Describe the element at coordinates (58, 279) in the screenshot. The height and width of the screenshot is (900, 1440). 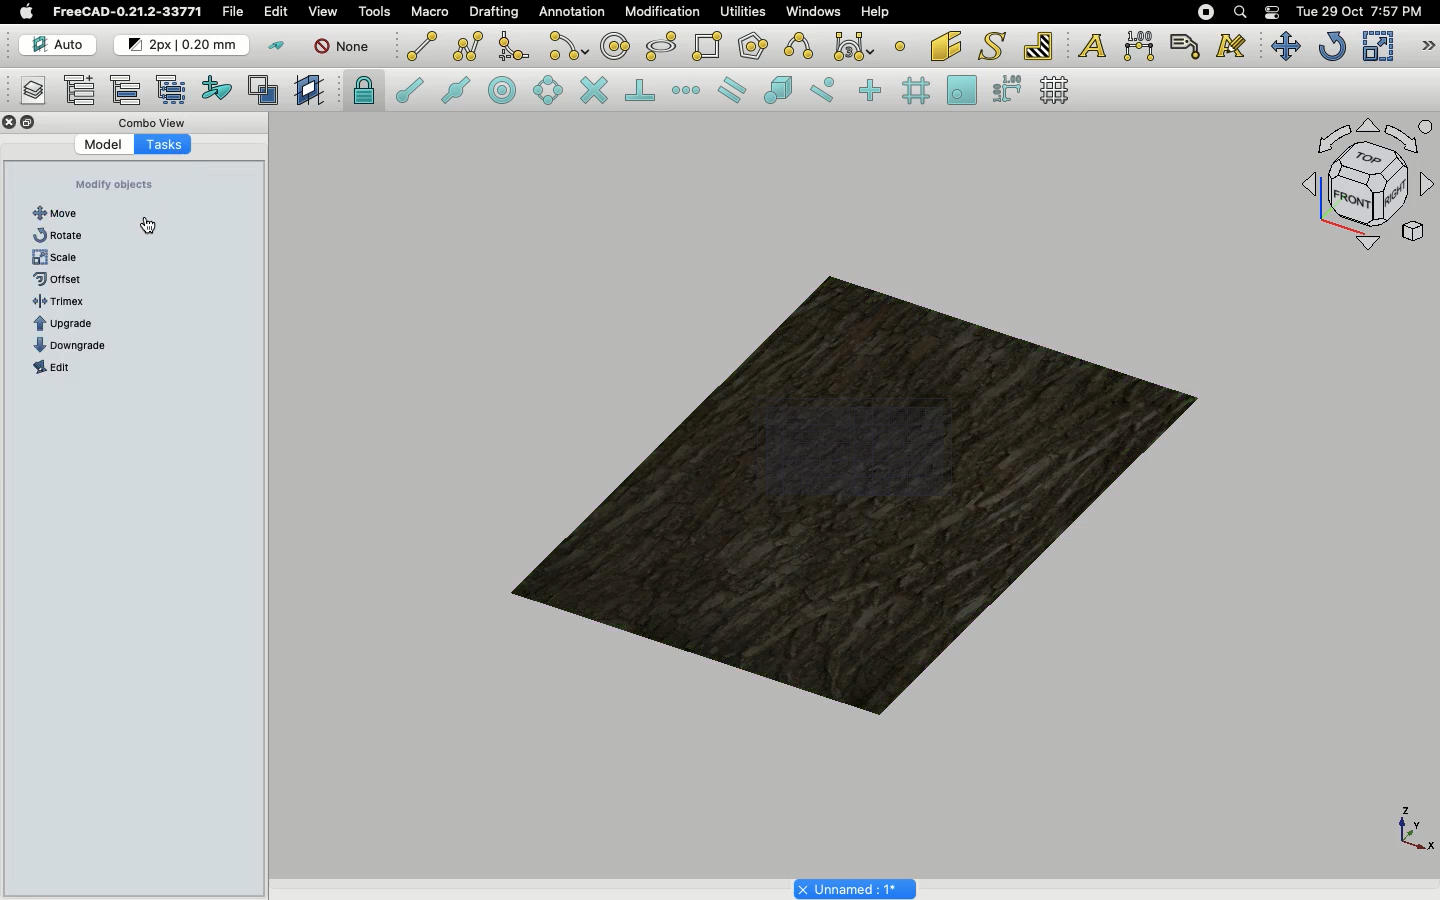
I see `Offset` at that location.